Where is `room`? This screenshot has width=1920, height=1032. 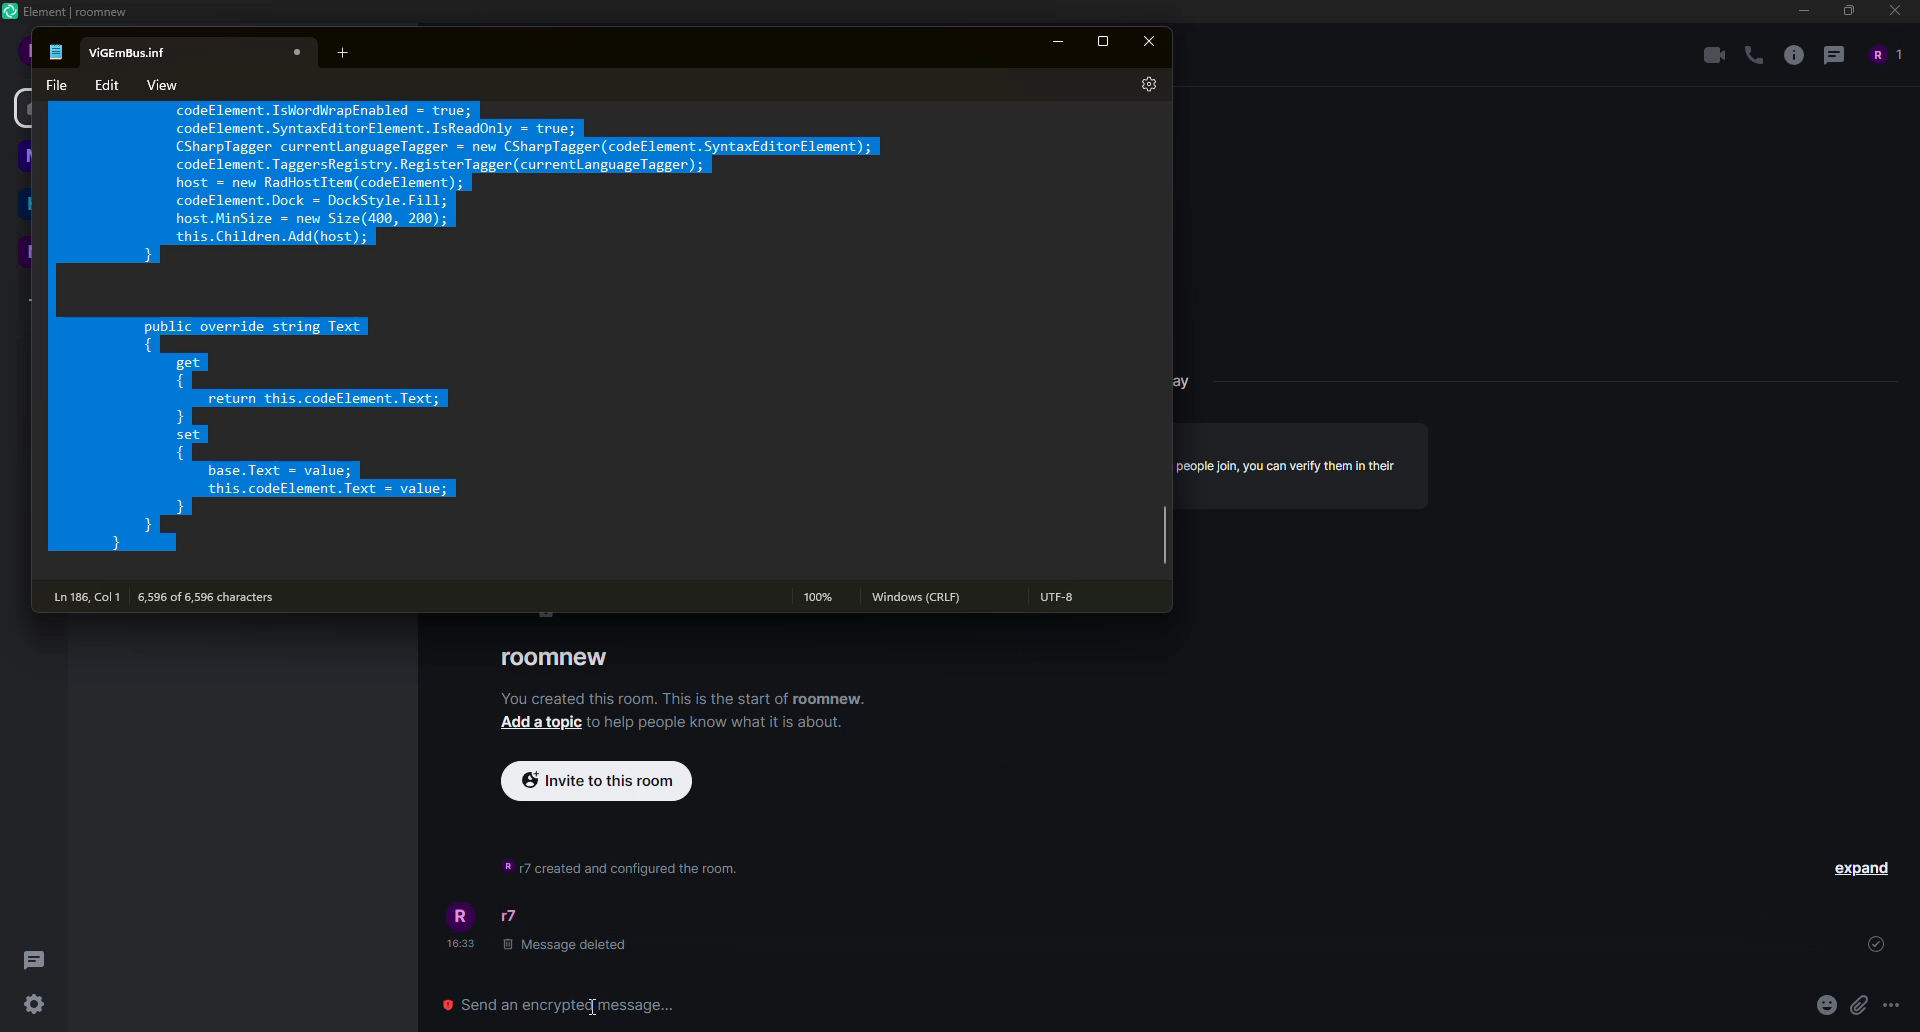 room is located at coordinates (556, 658).